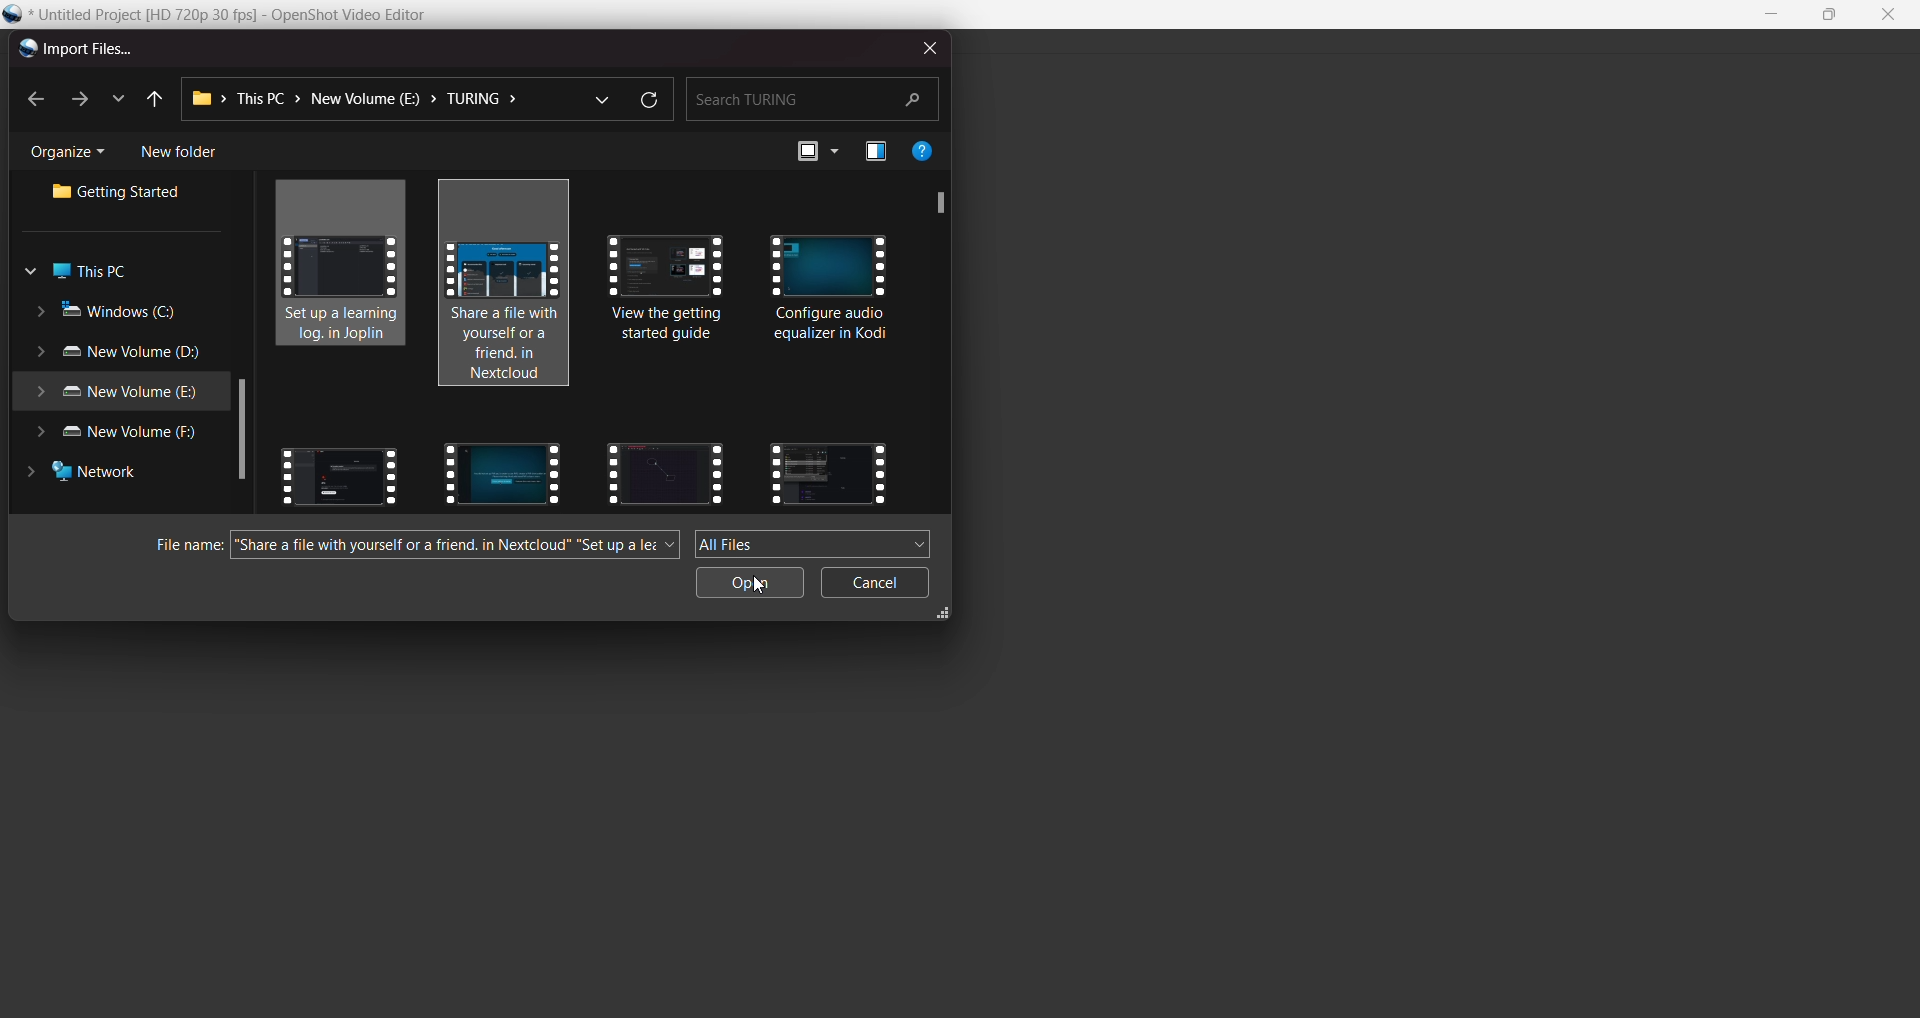 The height and width of the screenshot is (1018, 1920). Describe the element at coordinates (509, 288) in the screenshot. I see `selected videos` at that location.